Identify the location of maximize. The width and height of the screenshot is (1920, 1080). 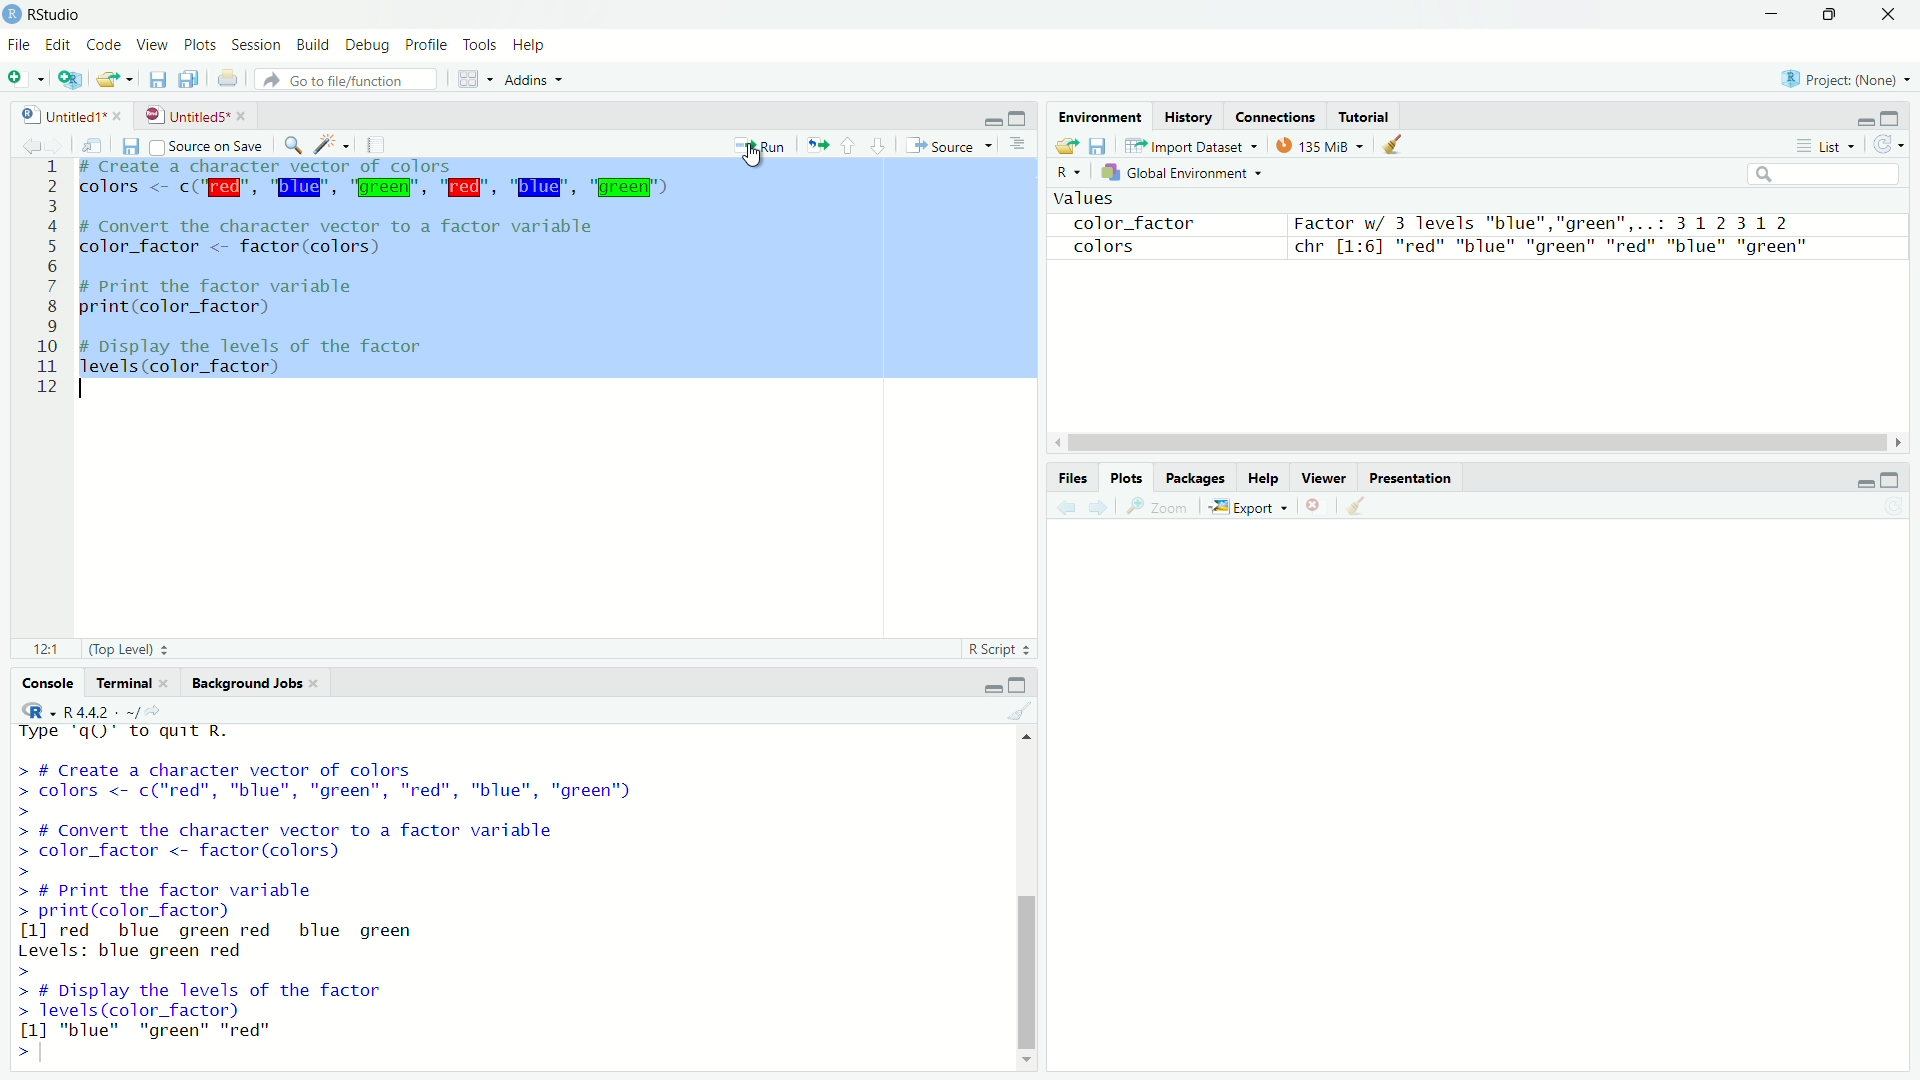
(1900, 478).